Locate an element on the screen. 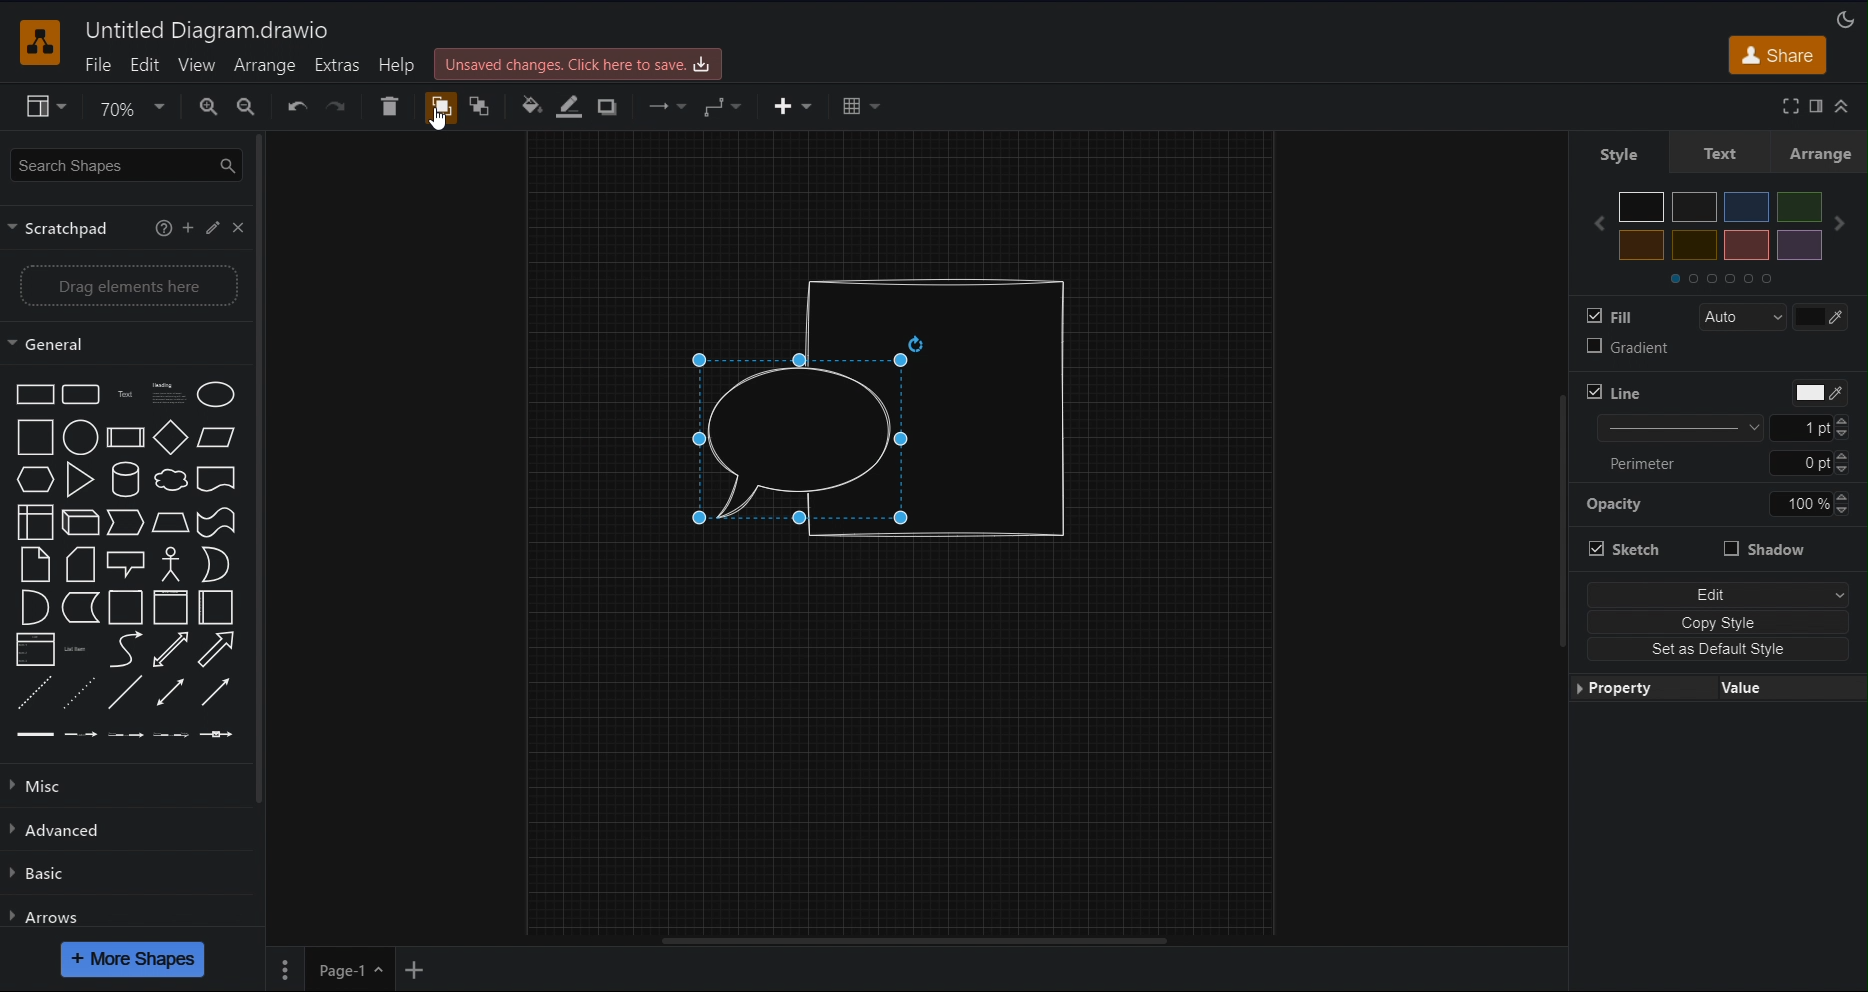  Full screen is located at coordinates (1791, 106).